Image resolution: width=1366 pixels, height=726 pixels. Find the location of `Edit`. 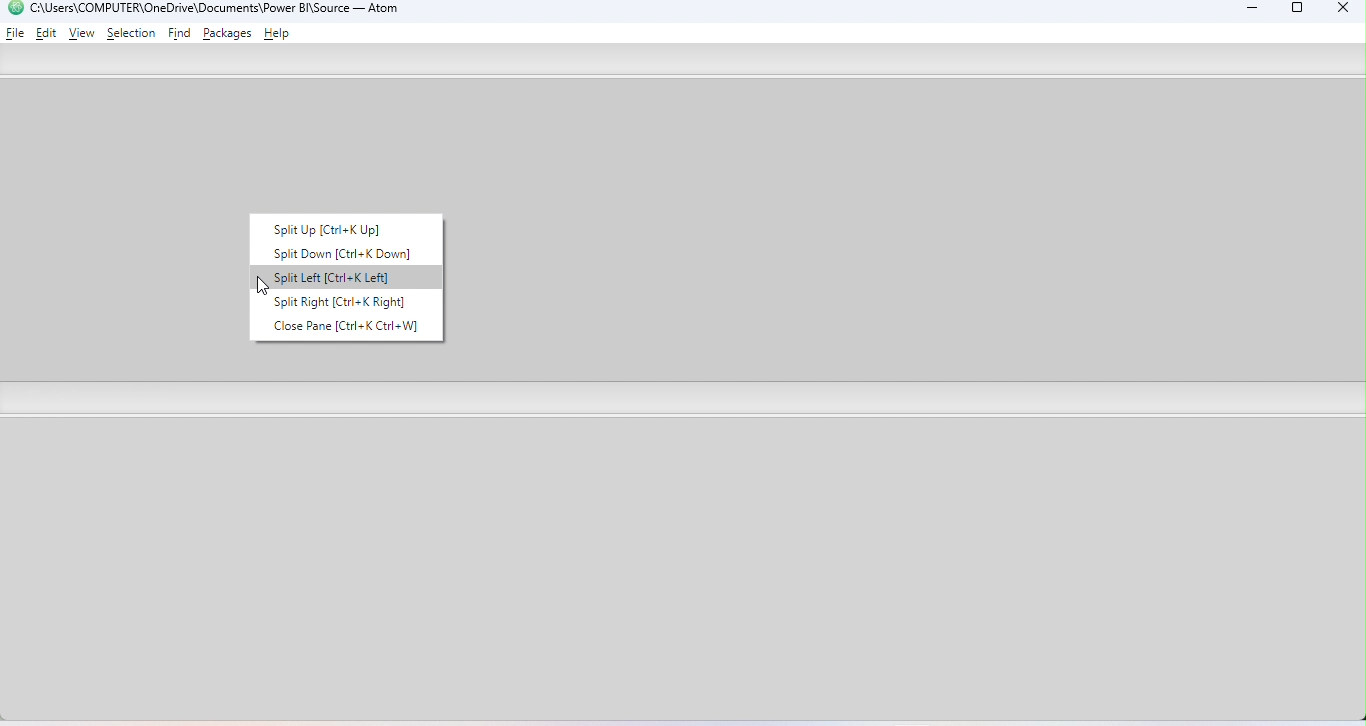

Edit is located at coordinates (48, 32).